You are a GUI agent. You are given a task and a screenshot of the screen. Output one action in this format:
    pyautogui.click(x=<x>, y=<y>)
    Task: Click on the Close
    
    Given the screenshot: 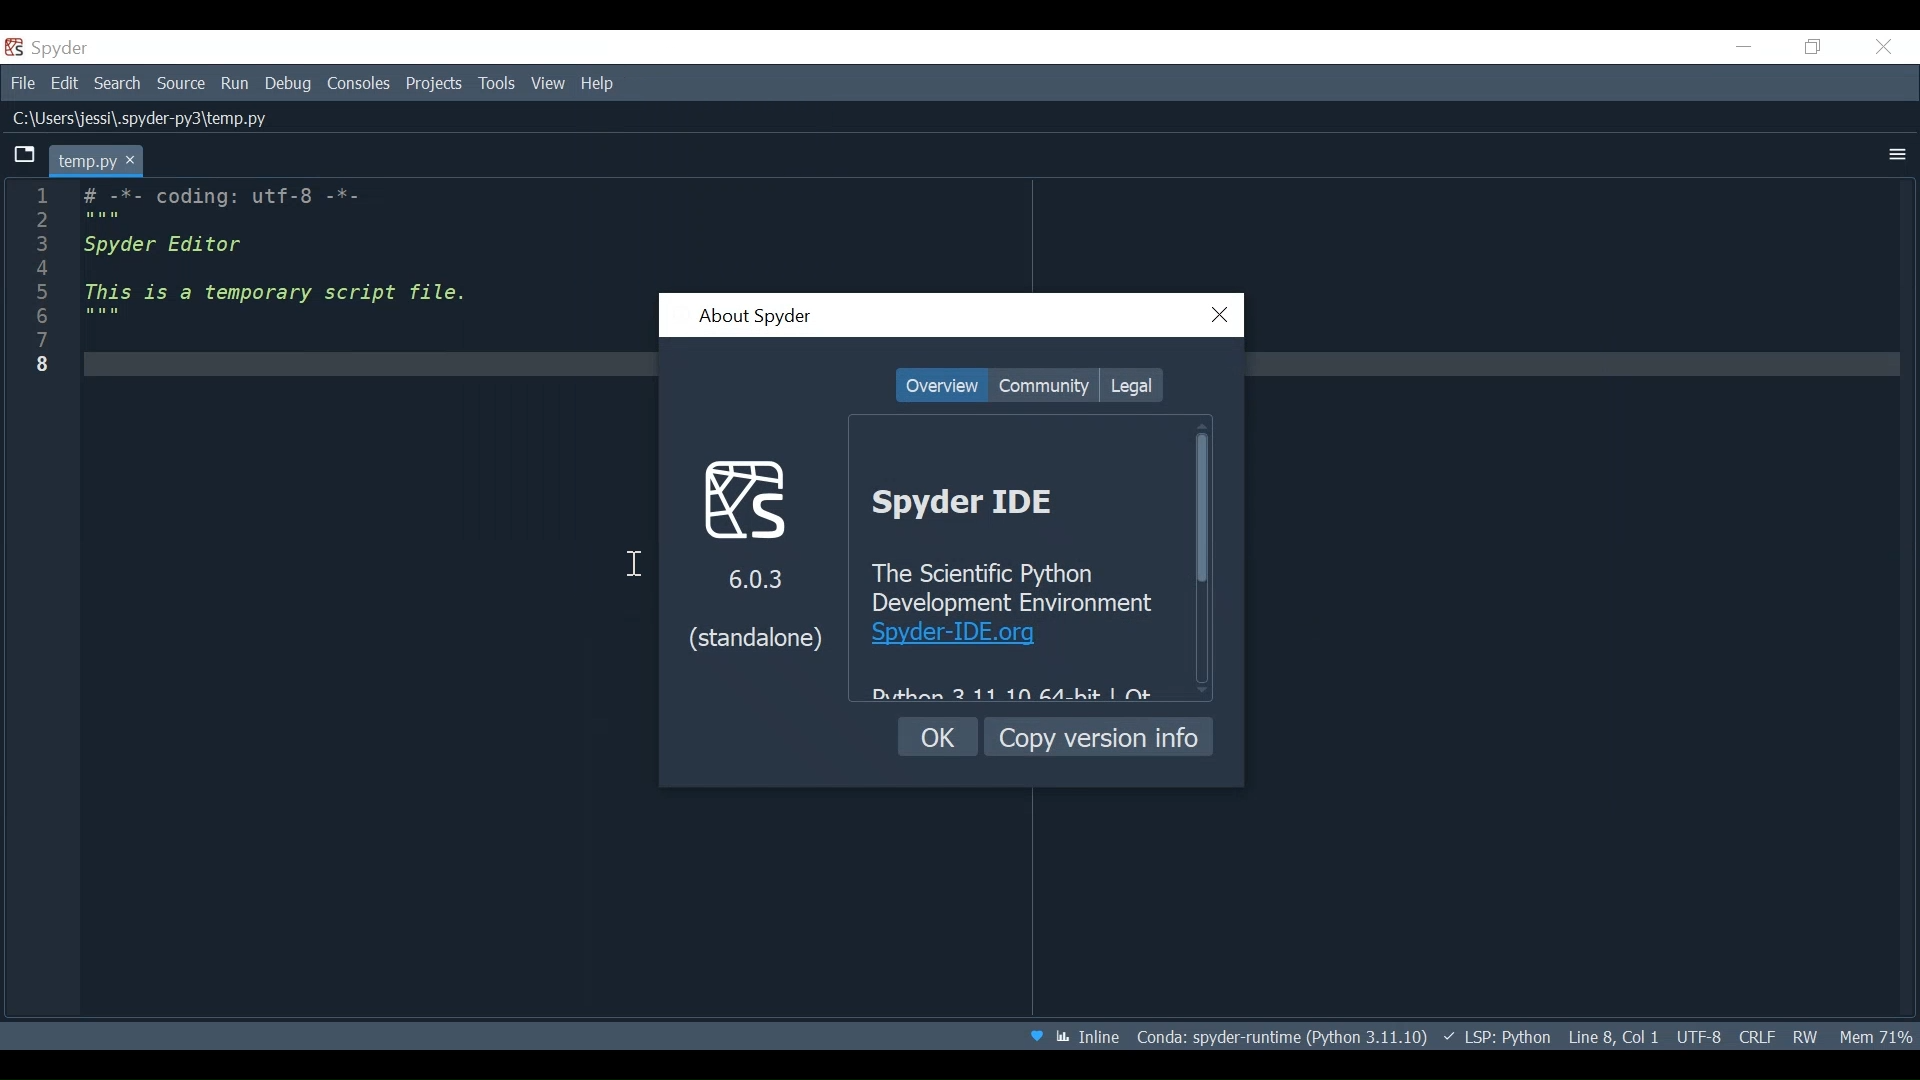 What is the action you would take?
    pyautogui.click(x=1883, y=48)
    